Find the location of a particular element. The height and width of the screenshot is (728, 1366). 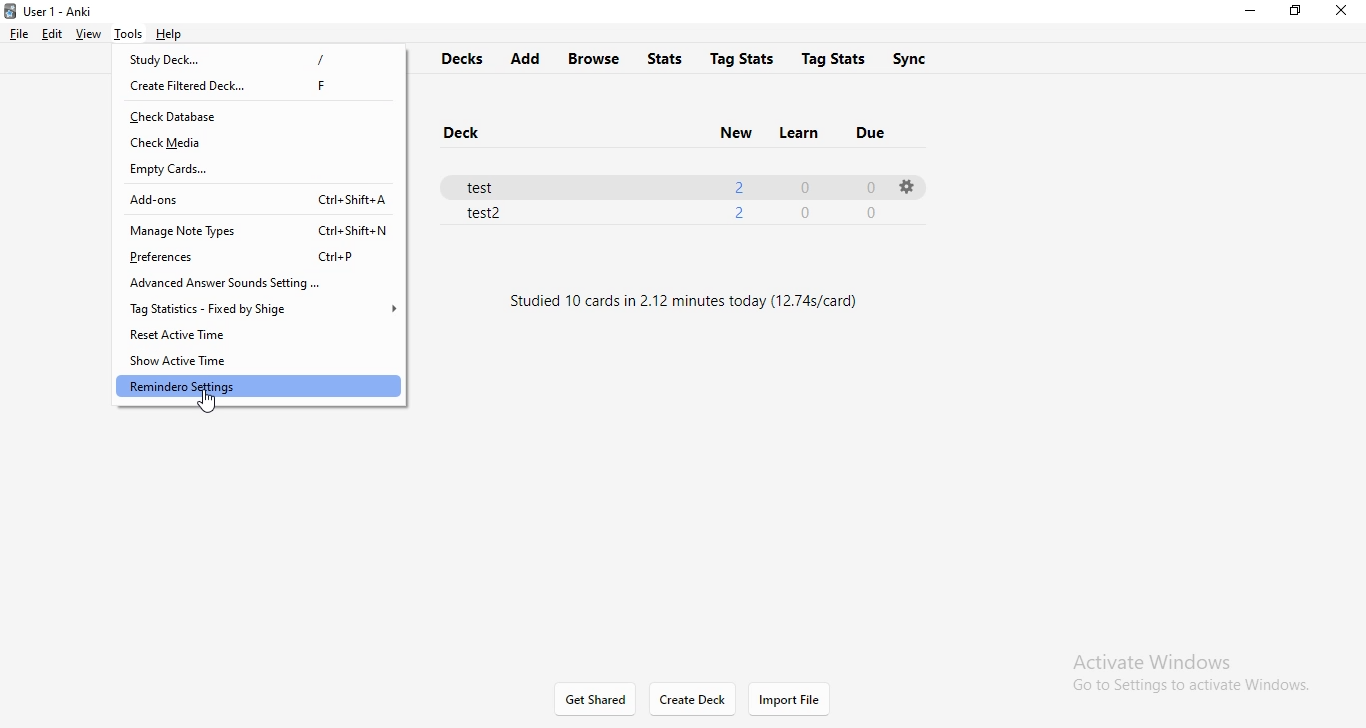

create filtered deck is located at coordinates (262, 92).